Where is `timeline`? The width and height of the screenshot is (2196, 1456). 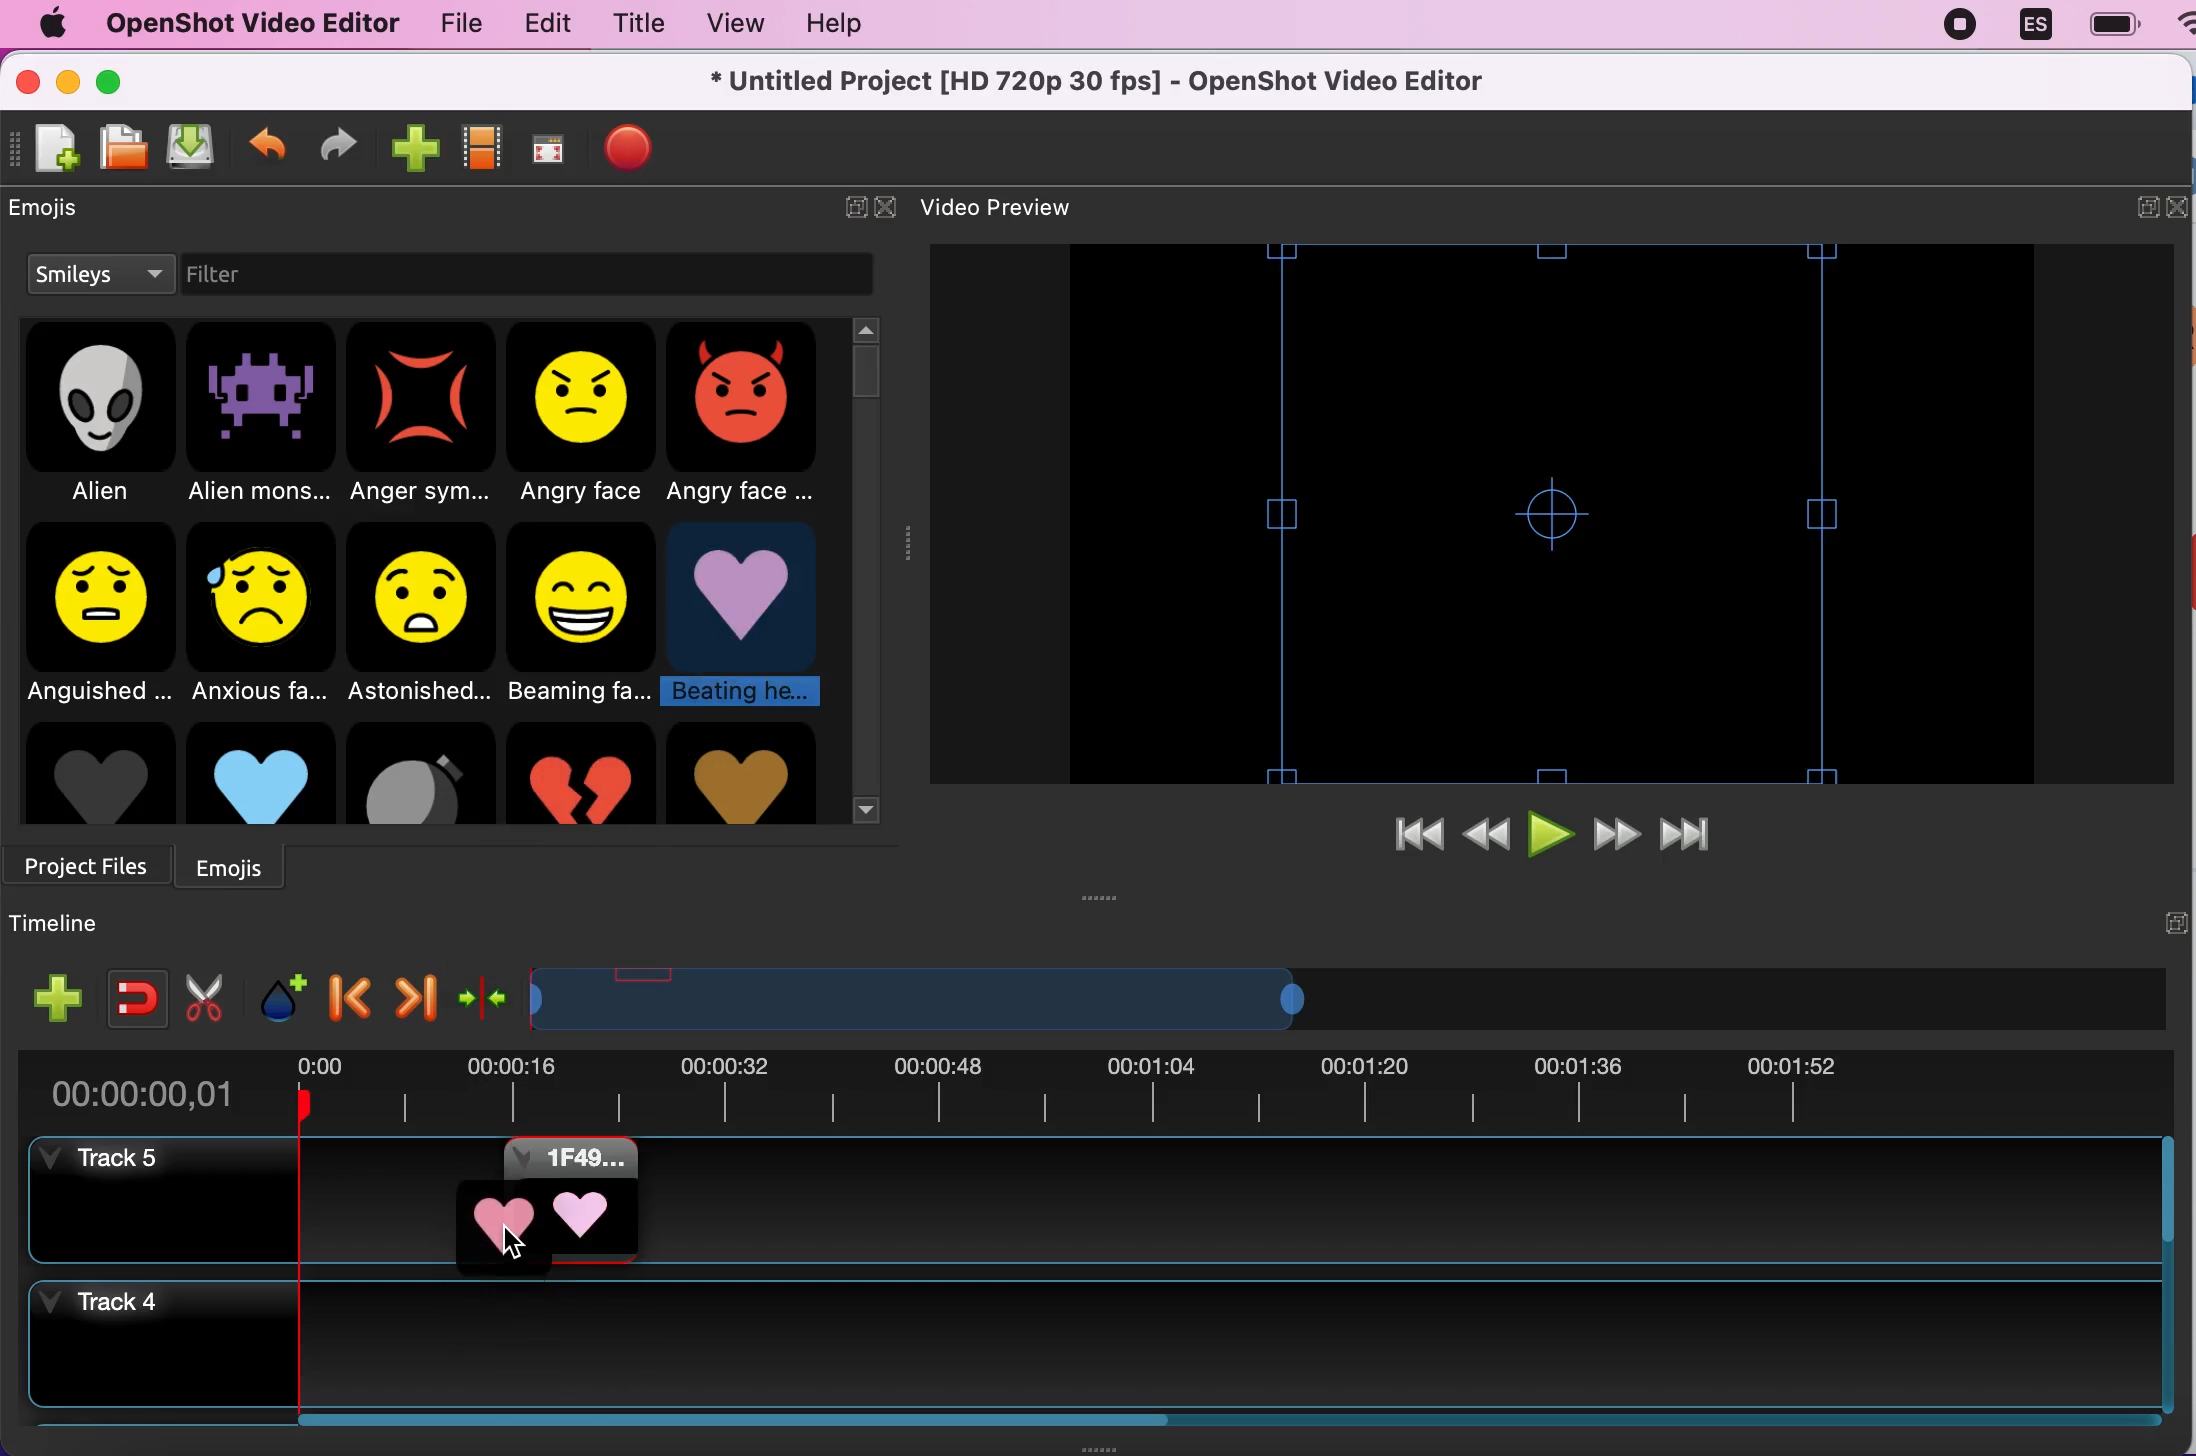 timeline is located at coordinates (65, 924).